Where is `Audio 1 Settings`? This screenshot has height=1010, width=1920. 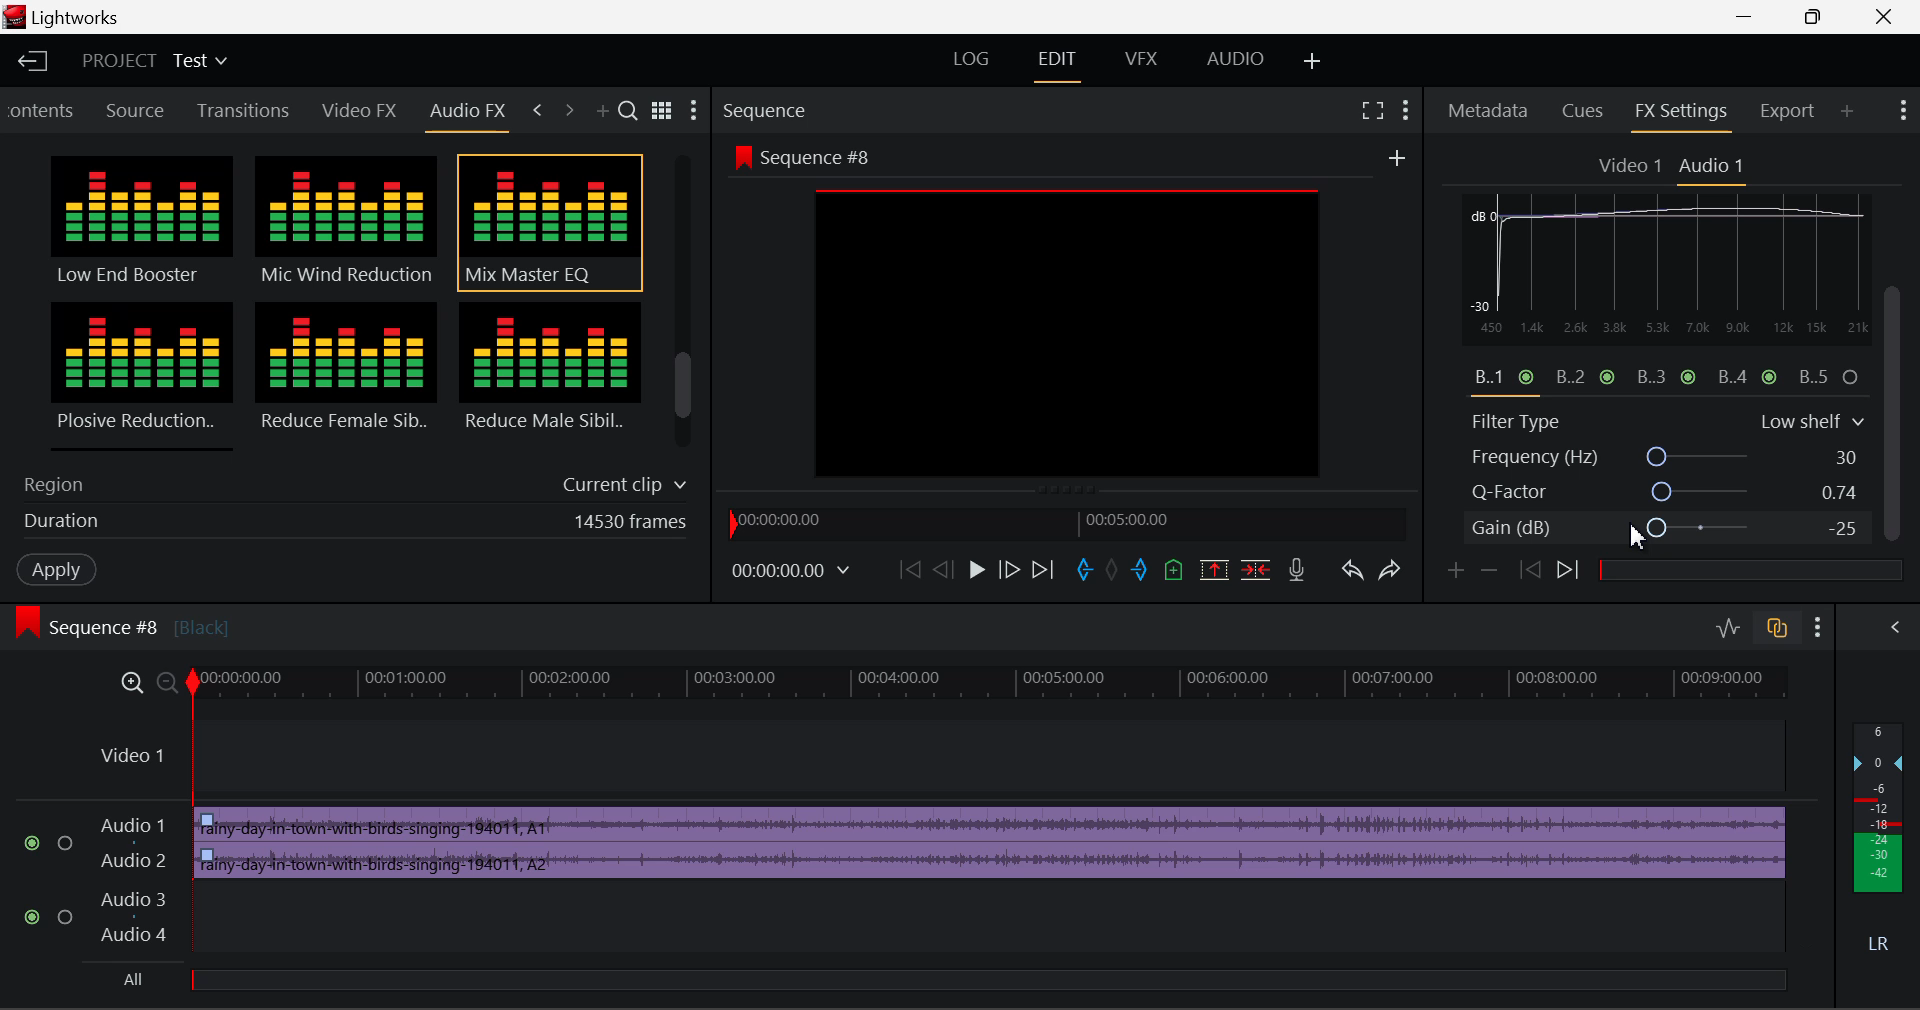 Audio 1 Settings is located at coordinates (1714, 167).